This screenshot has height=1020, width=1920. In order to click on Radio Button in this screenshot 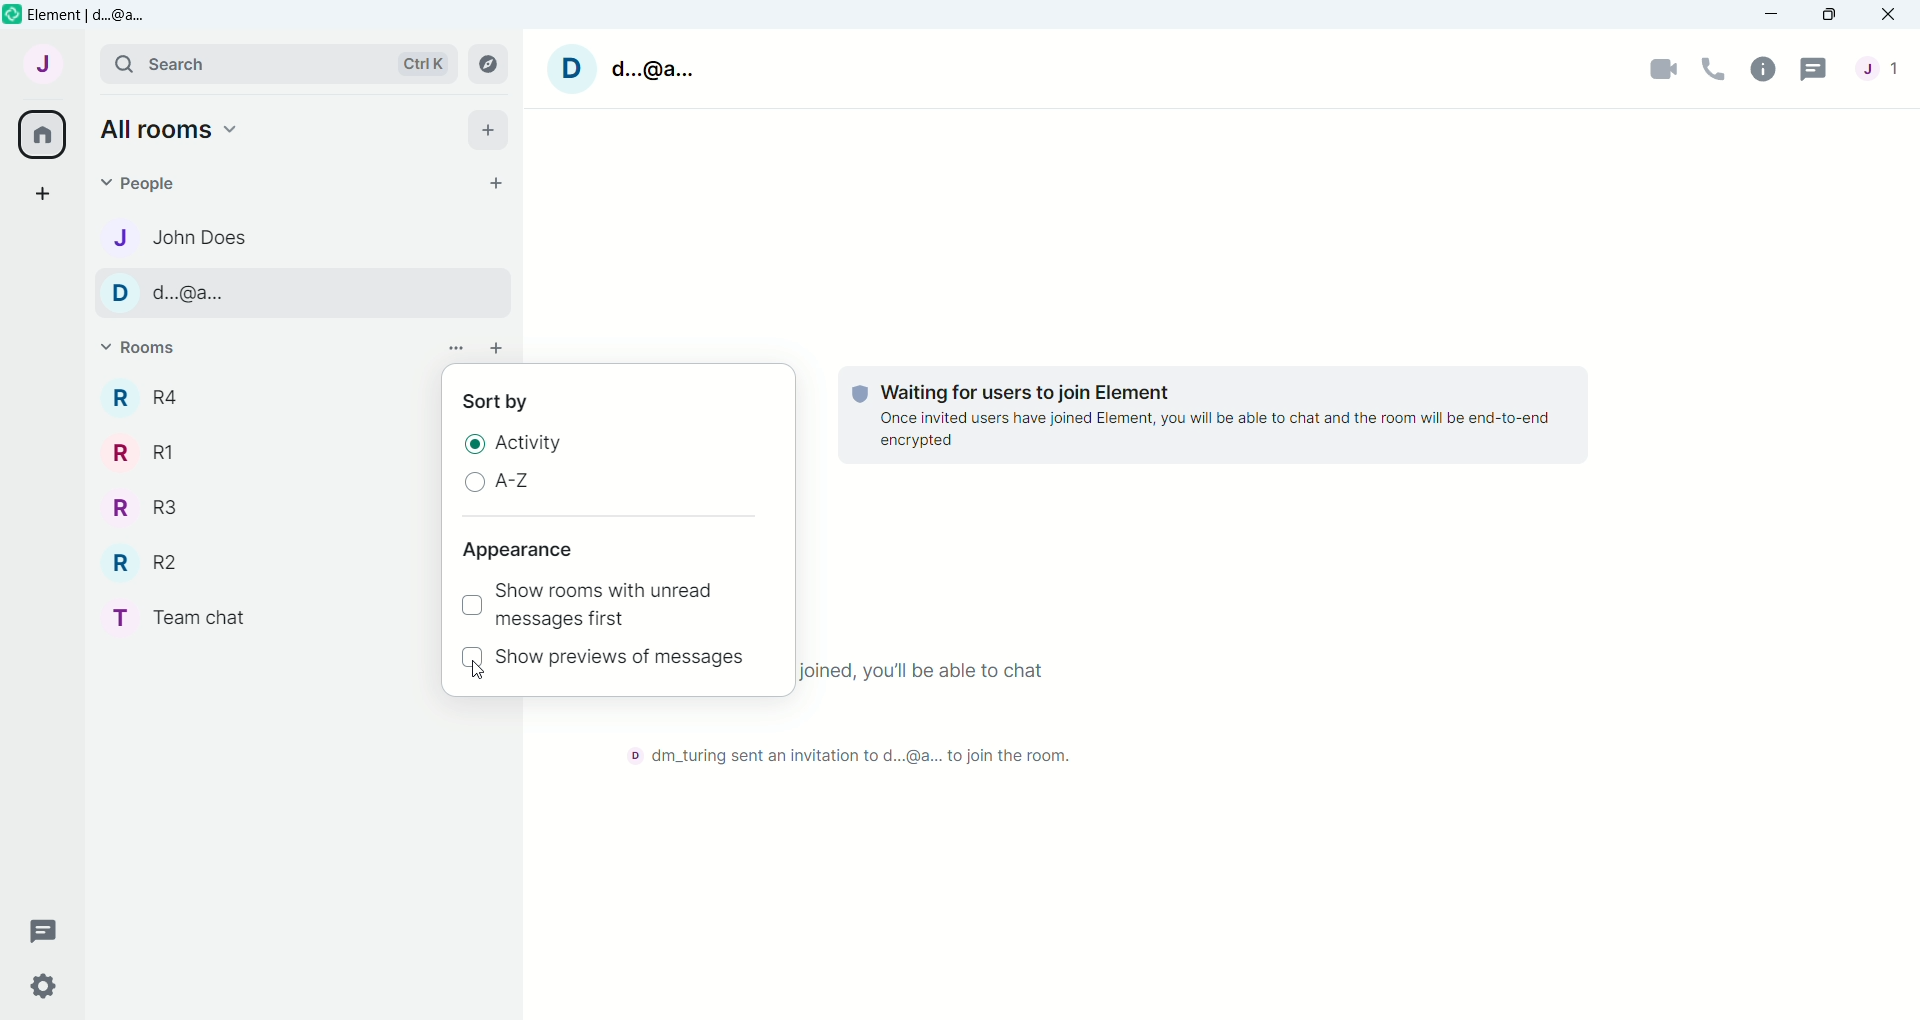, I will do `click(476, 442)`.